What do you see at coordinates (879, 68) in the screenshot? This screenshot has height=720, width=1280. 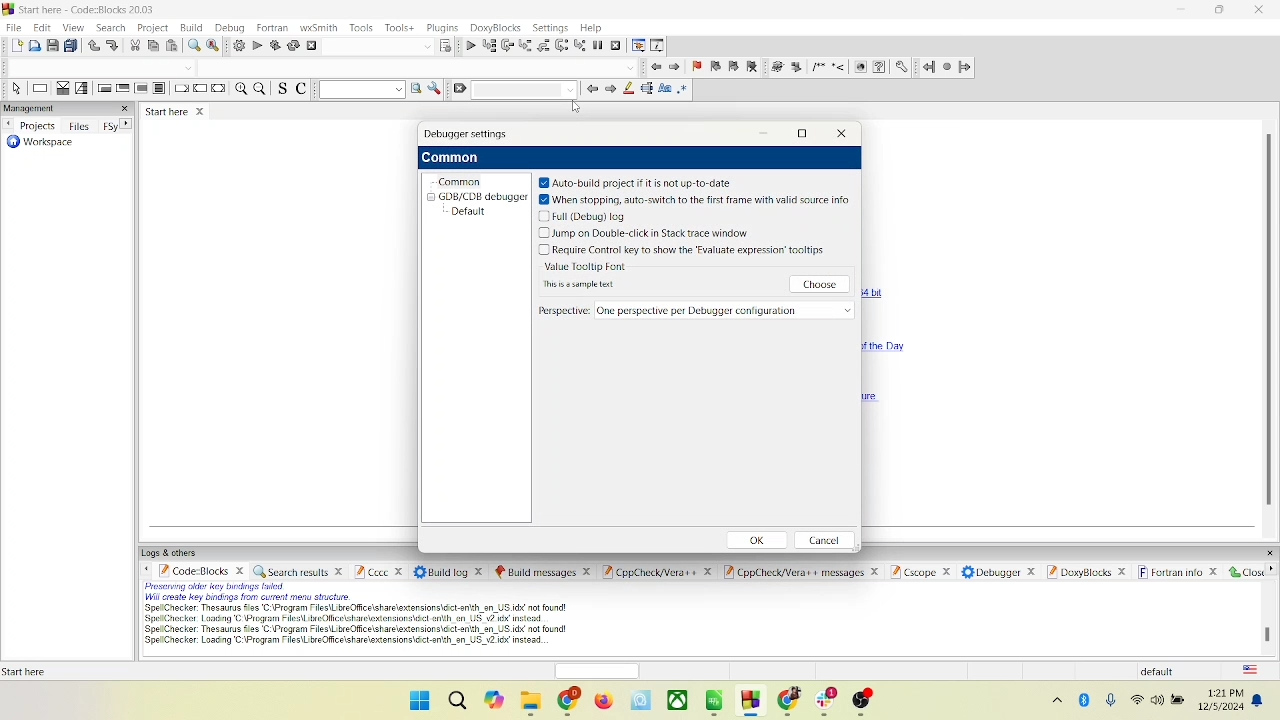 I see `help` at bounding box center [879, 68].